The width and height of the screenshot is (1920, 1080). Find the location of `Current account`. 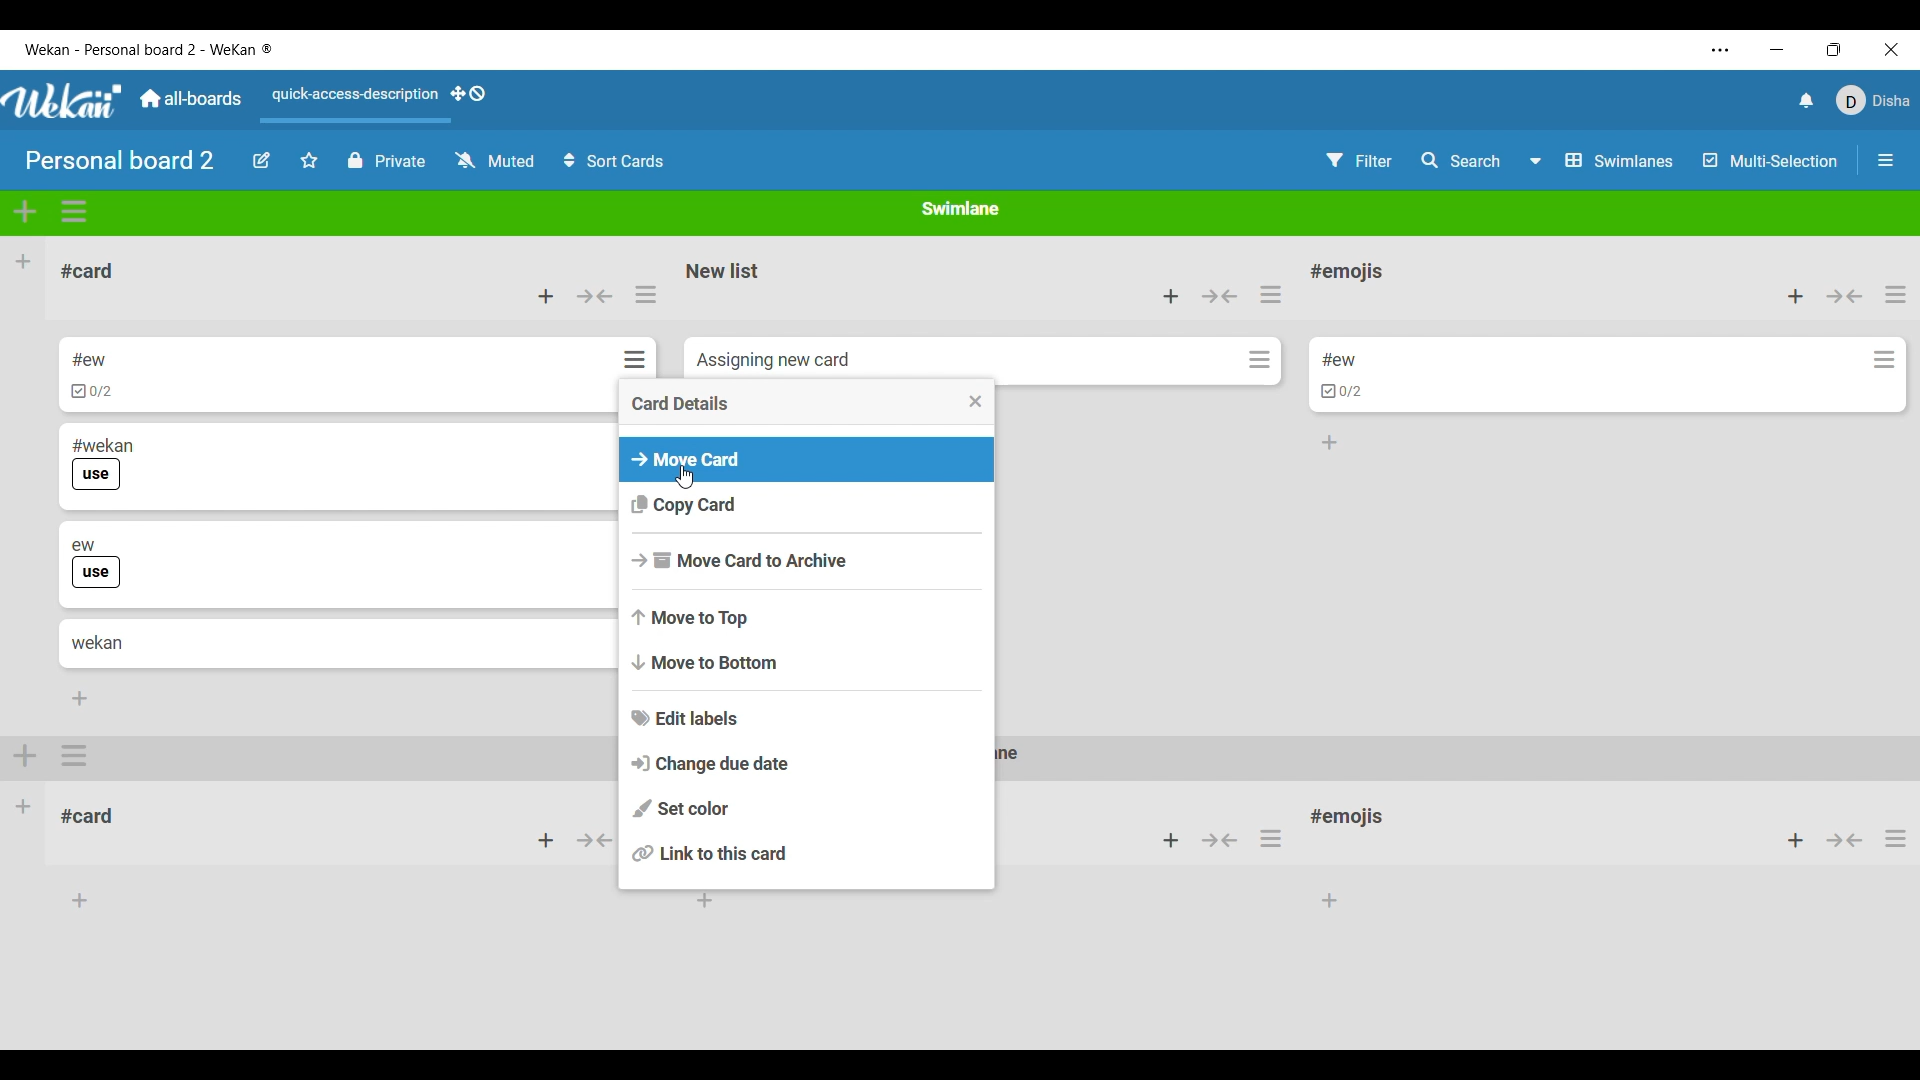

Current account is located at coordinates (1874, 100).